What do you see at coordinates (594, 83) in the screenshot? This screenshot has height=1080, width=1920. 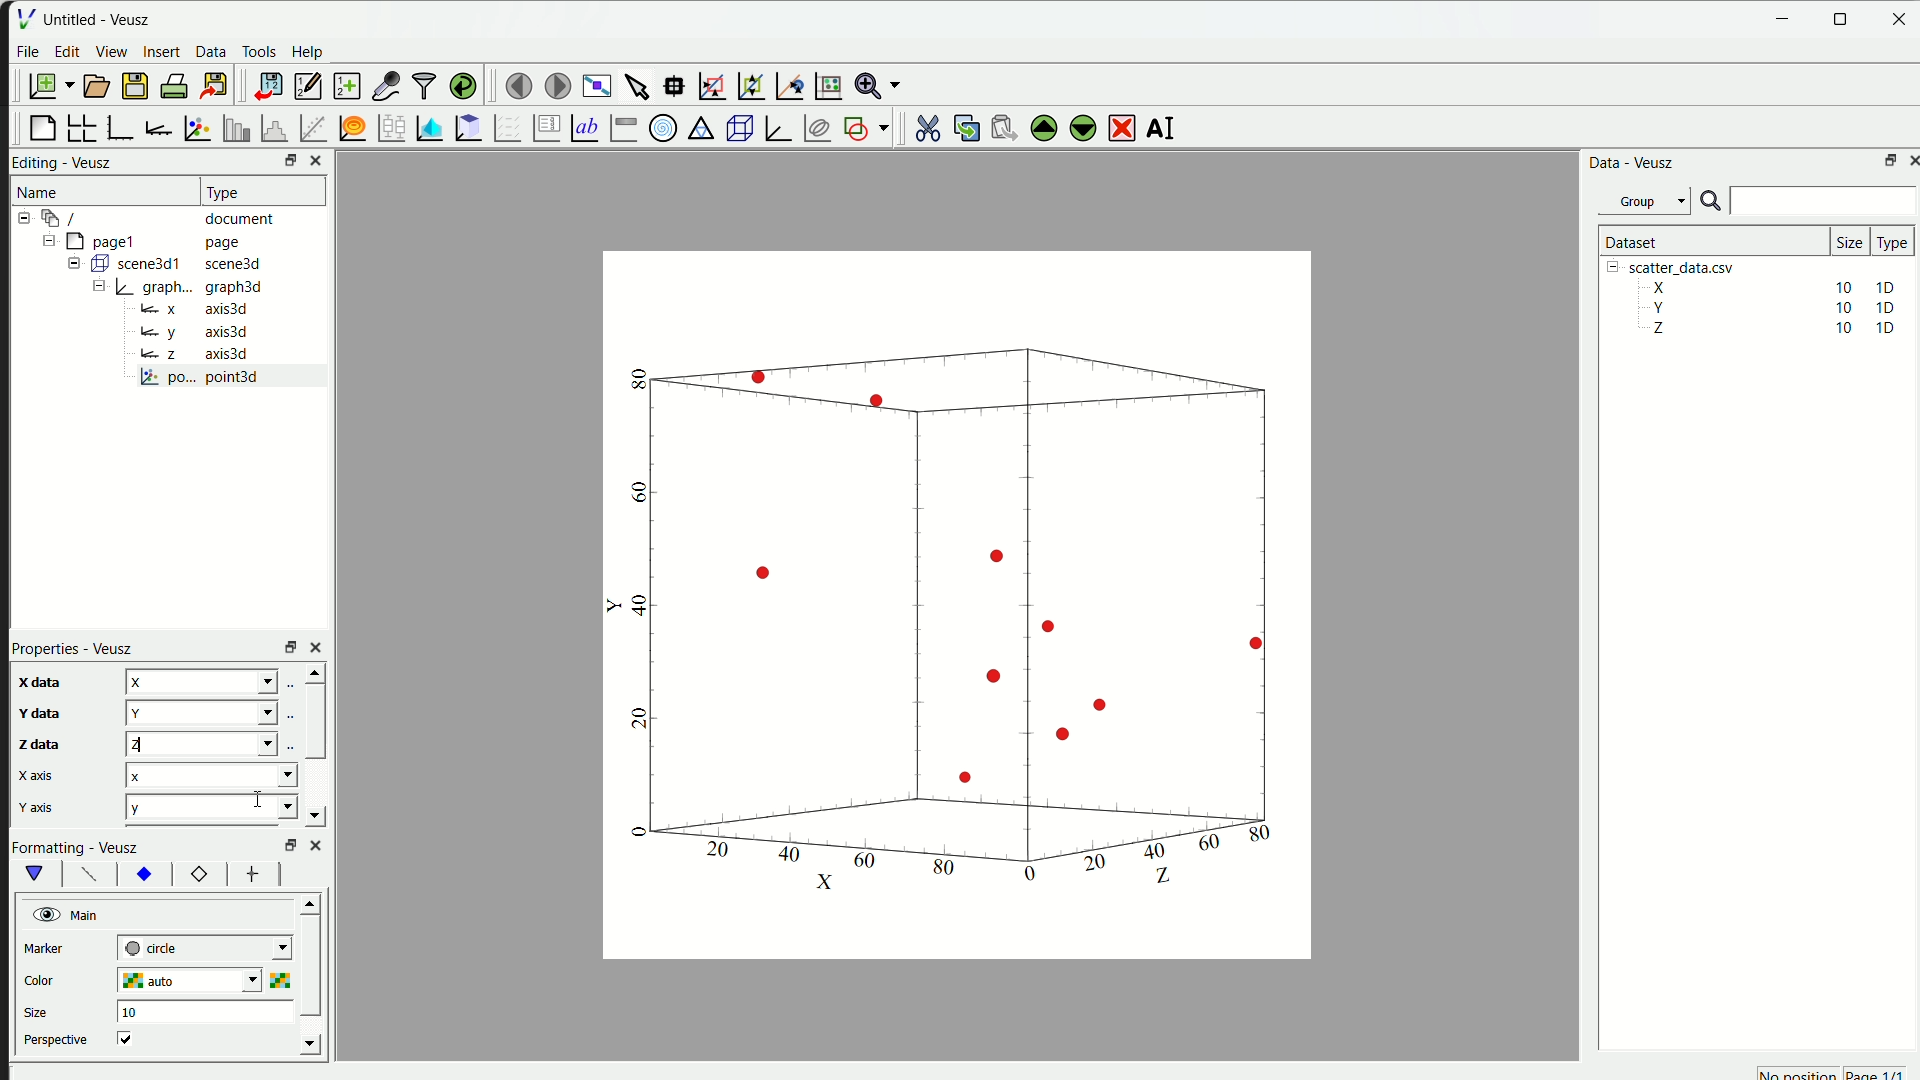 I see `view plot full screen` at bounding box center [594, 83].